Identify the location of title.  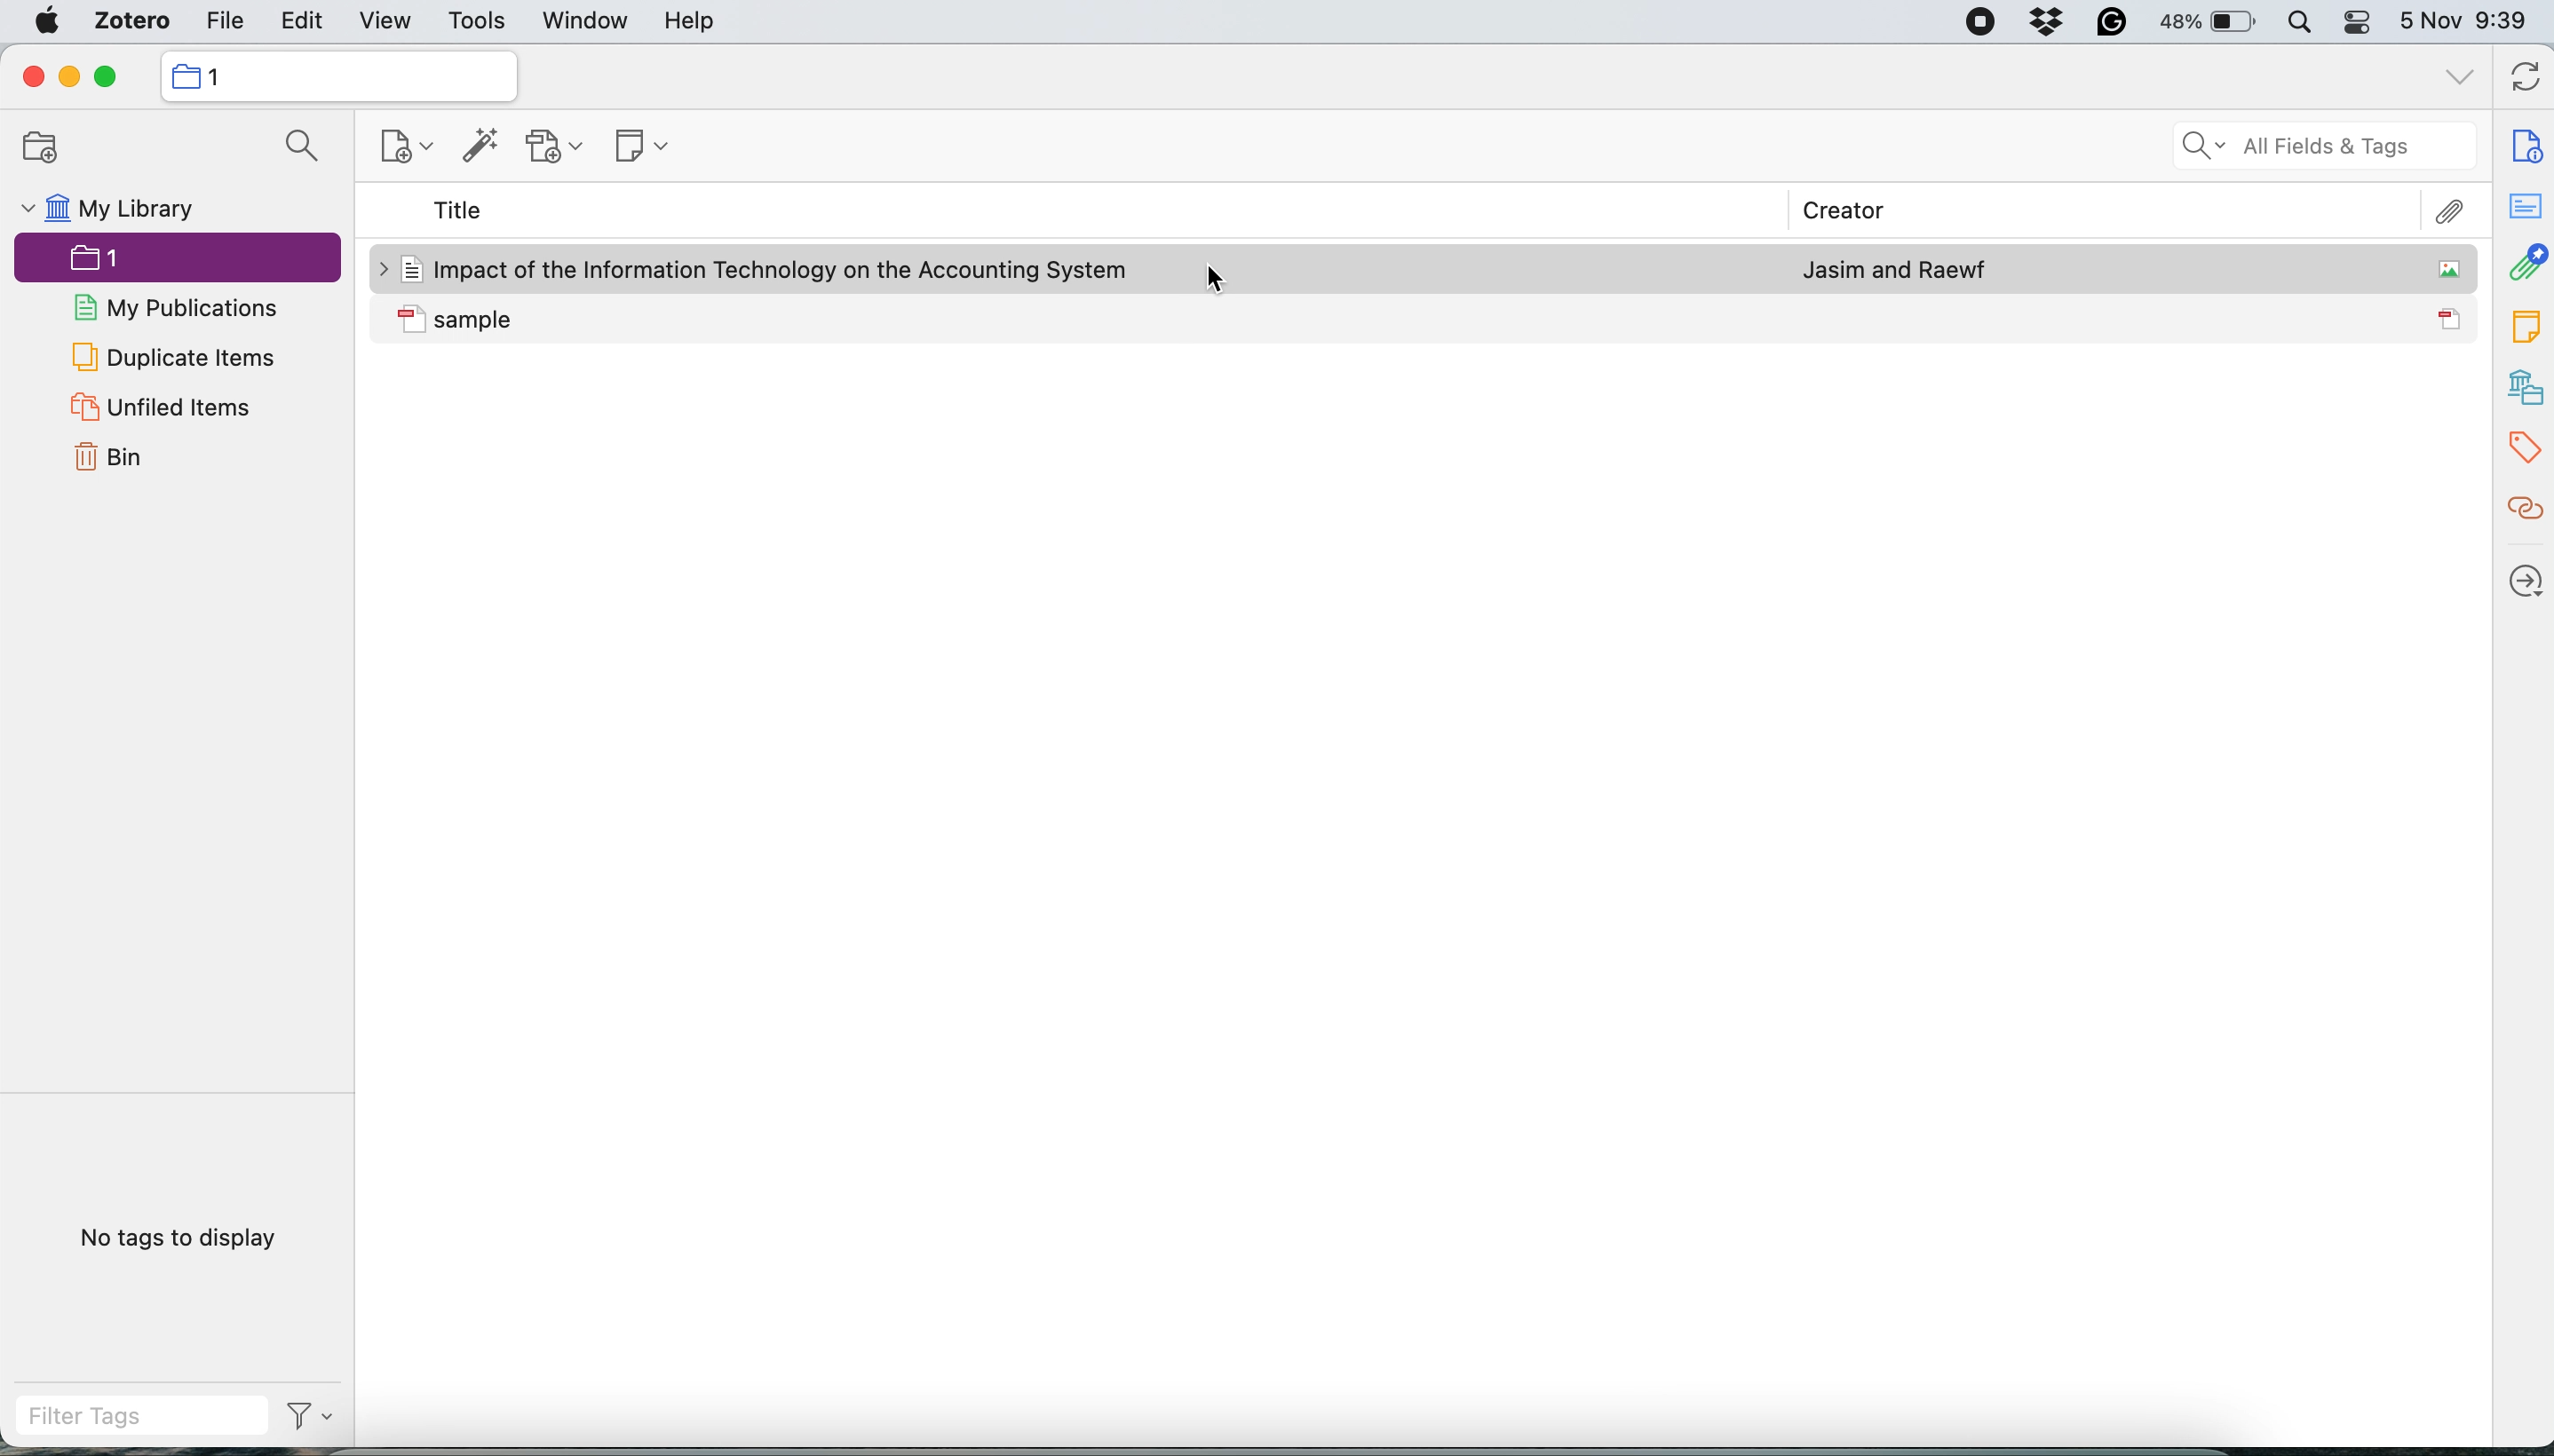
(460, 208).